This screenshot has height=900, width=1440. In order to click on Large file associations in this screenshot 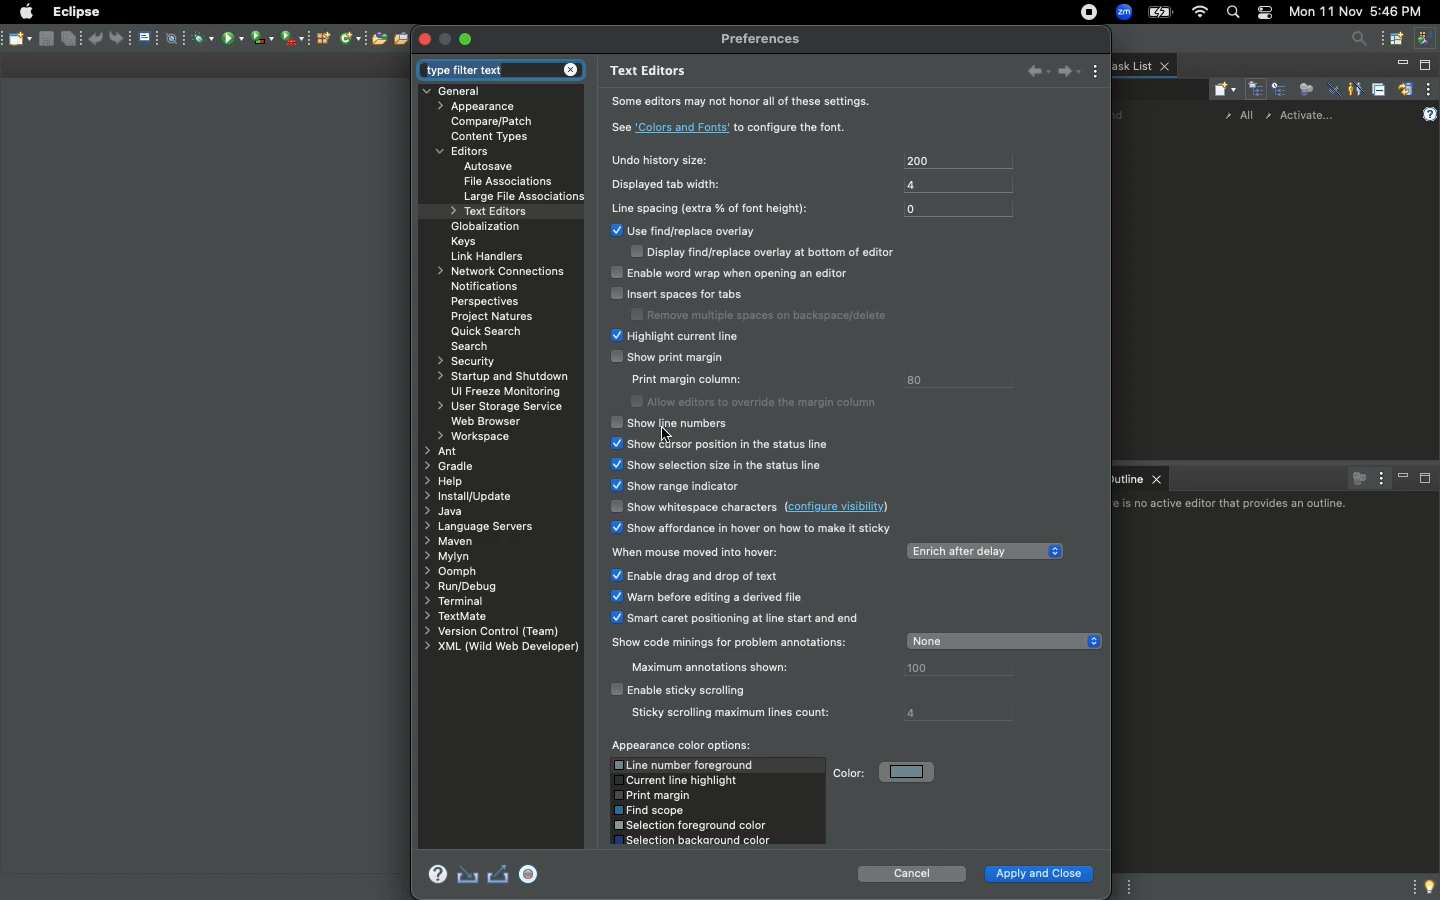, I will do `click(525, 197)`.